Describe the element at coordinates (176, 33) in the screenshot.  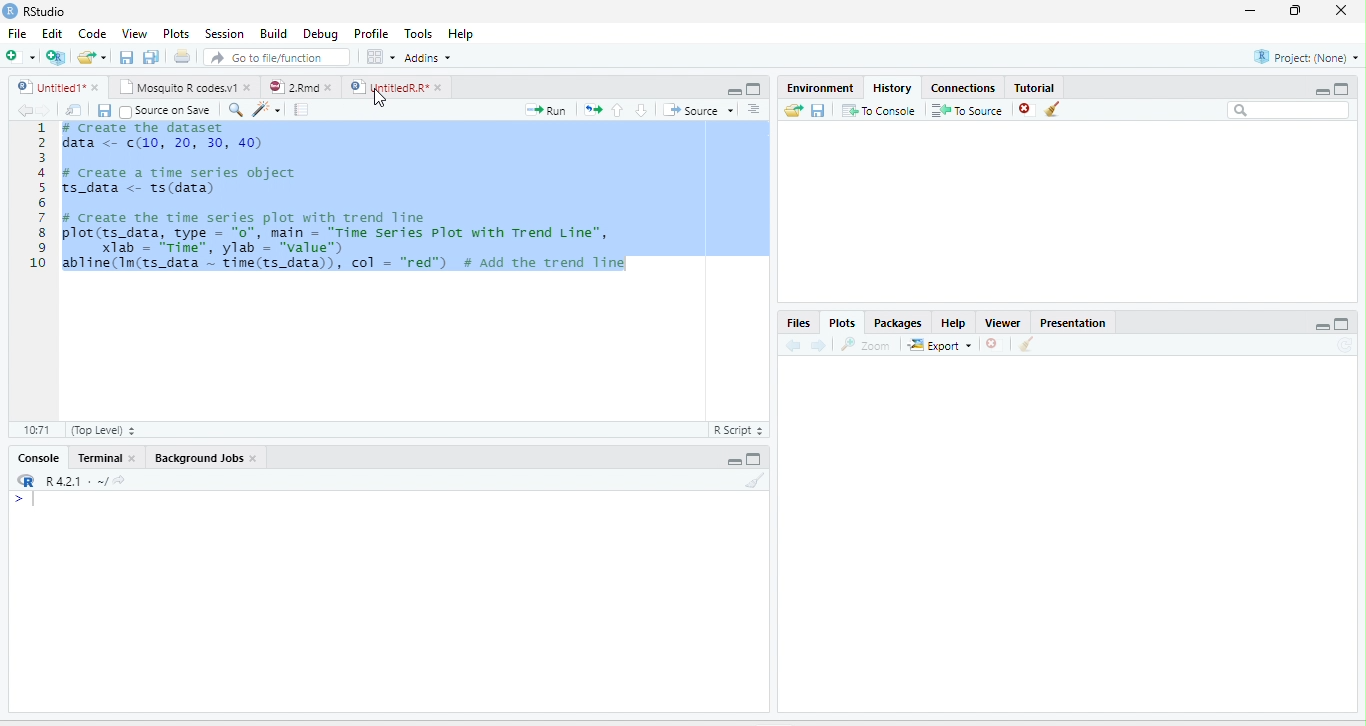
I see `Plots` at that location.